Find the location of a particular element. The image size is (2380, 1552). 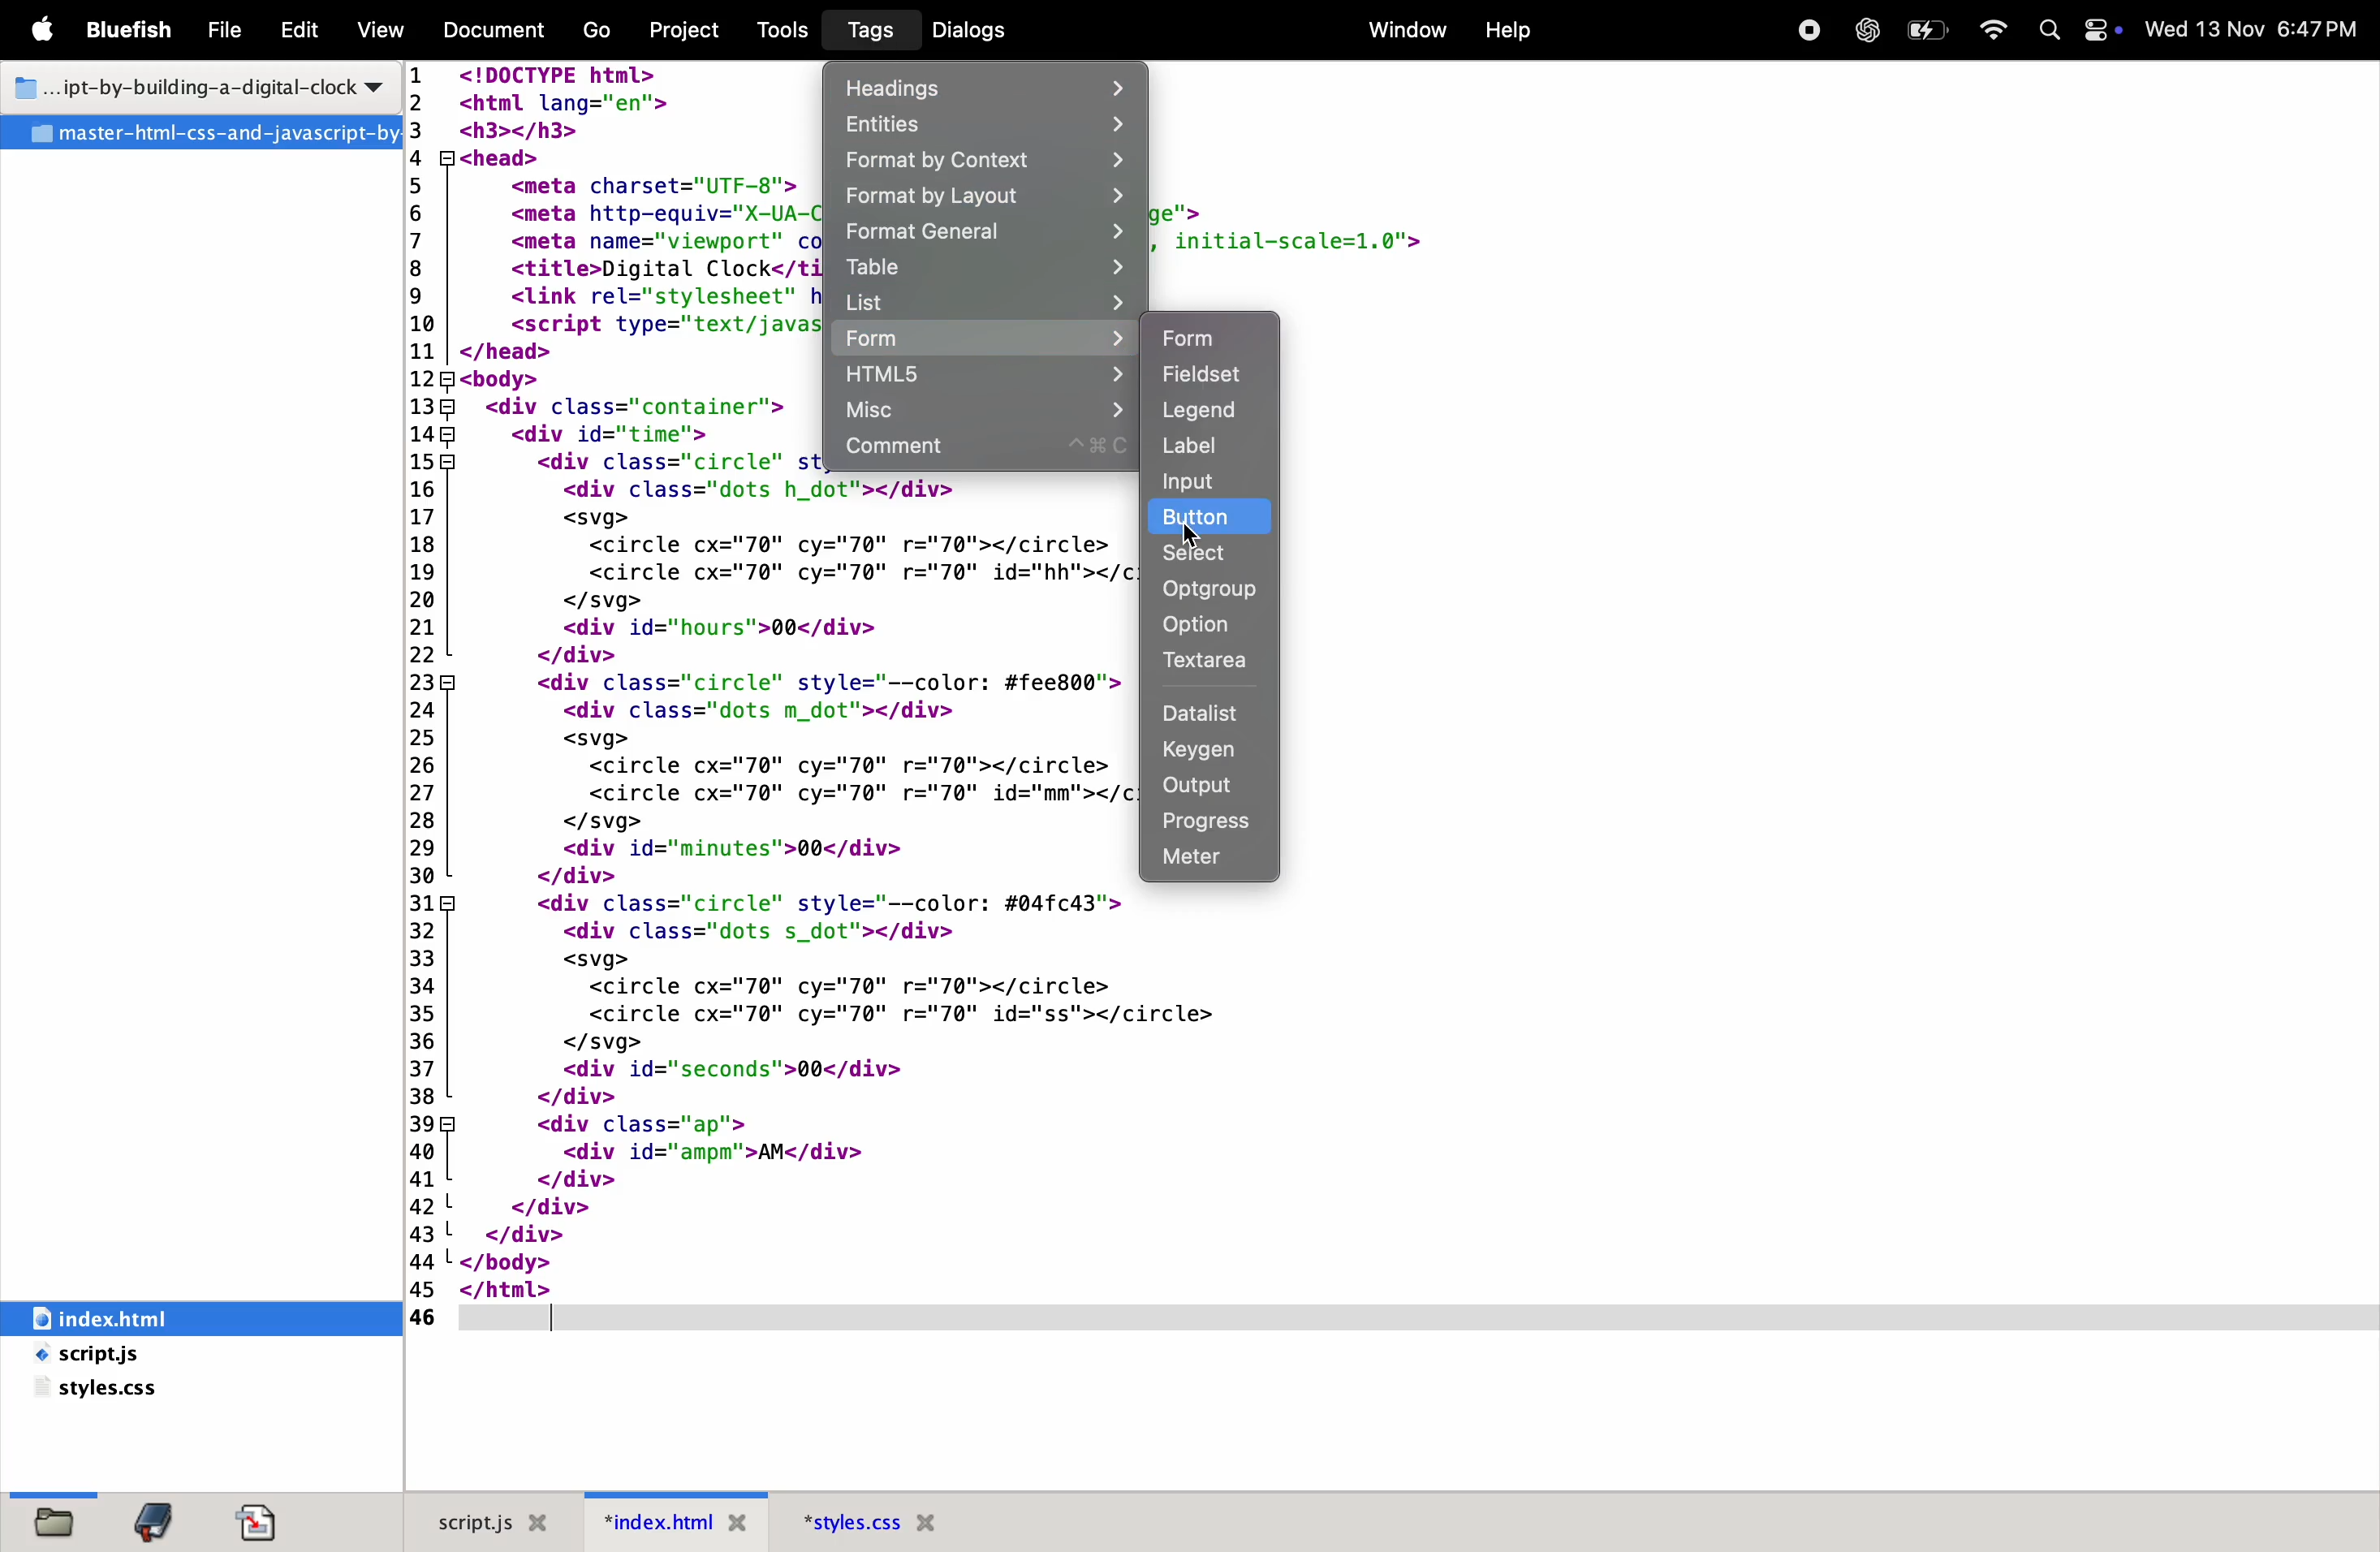

Misc is located at coordinates (988, 409).